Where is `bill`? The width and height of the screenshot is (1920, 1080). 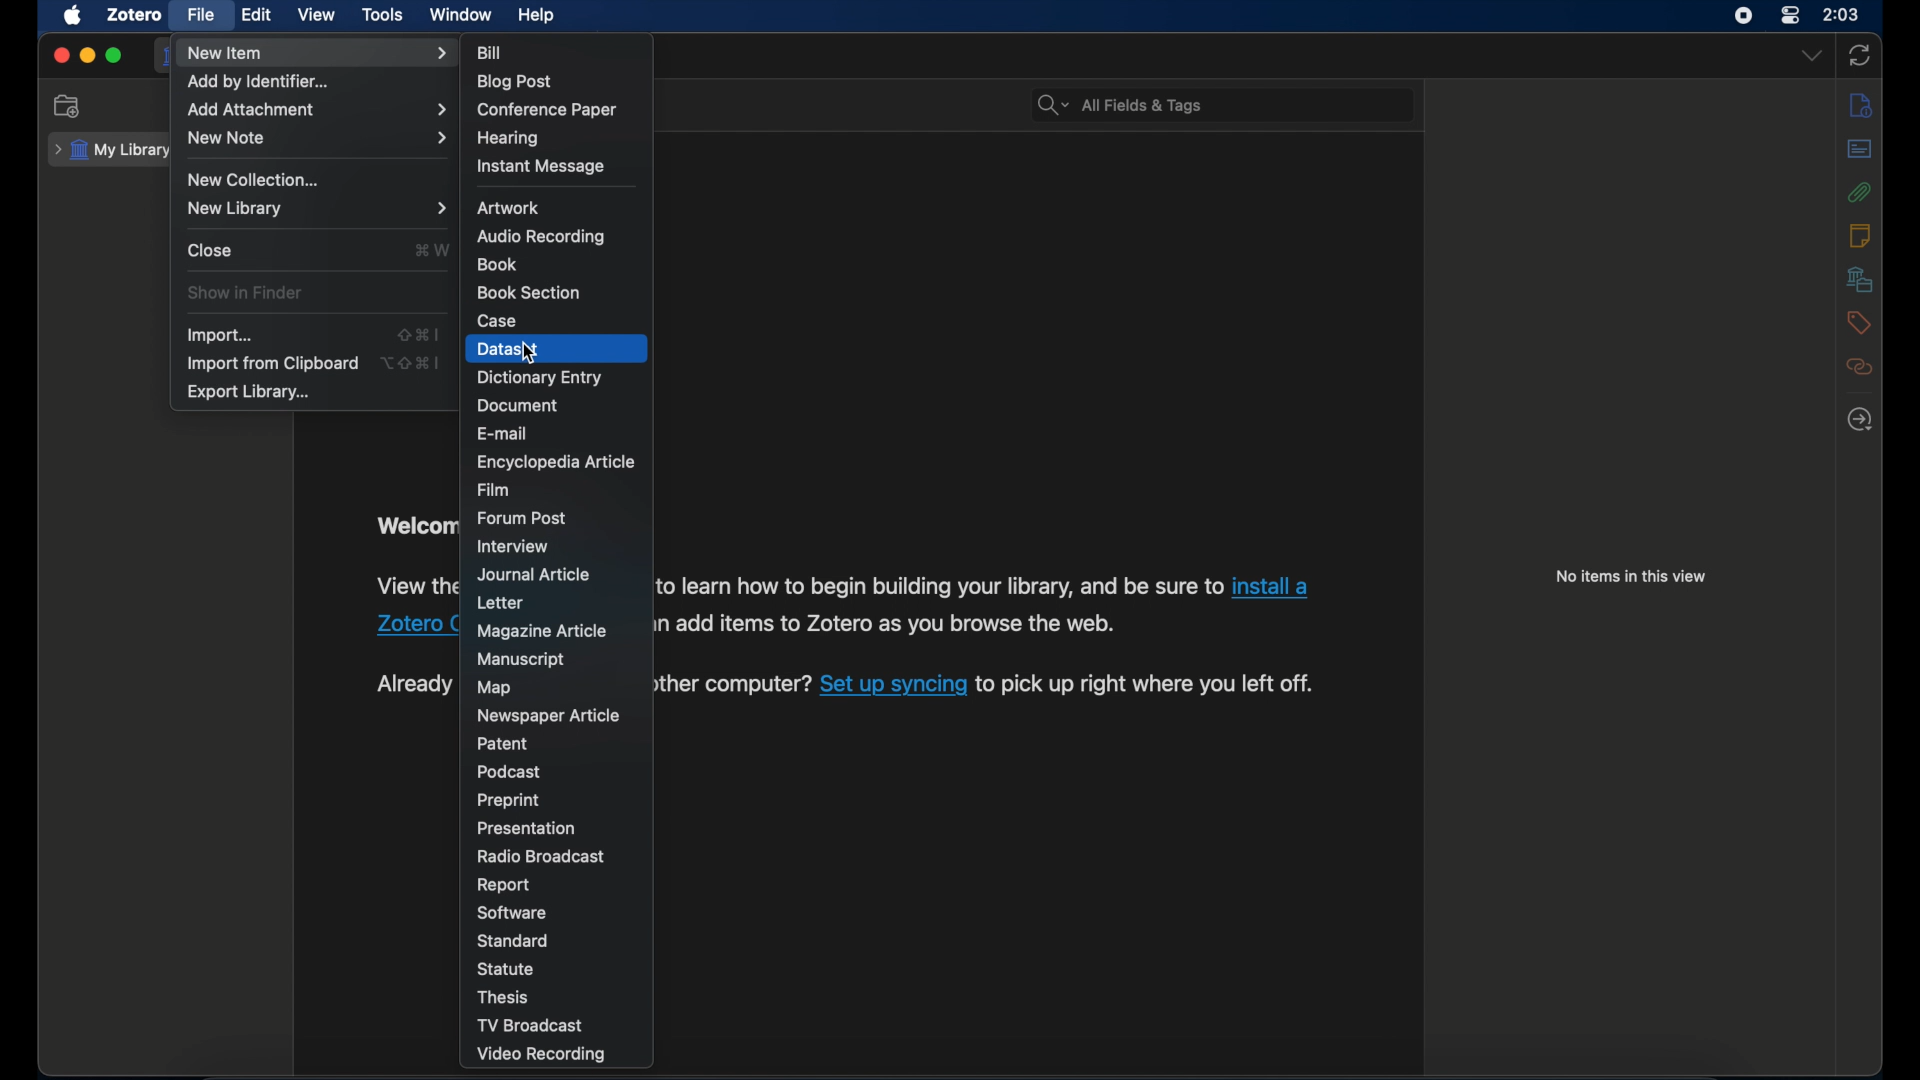 bill is located at coordinates (491, 53).